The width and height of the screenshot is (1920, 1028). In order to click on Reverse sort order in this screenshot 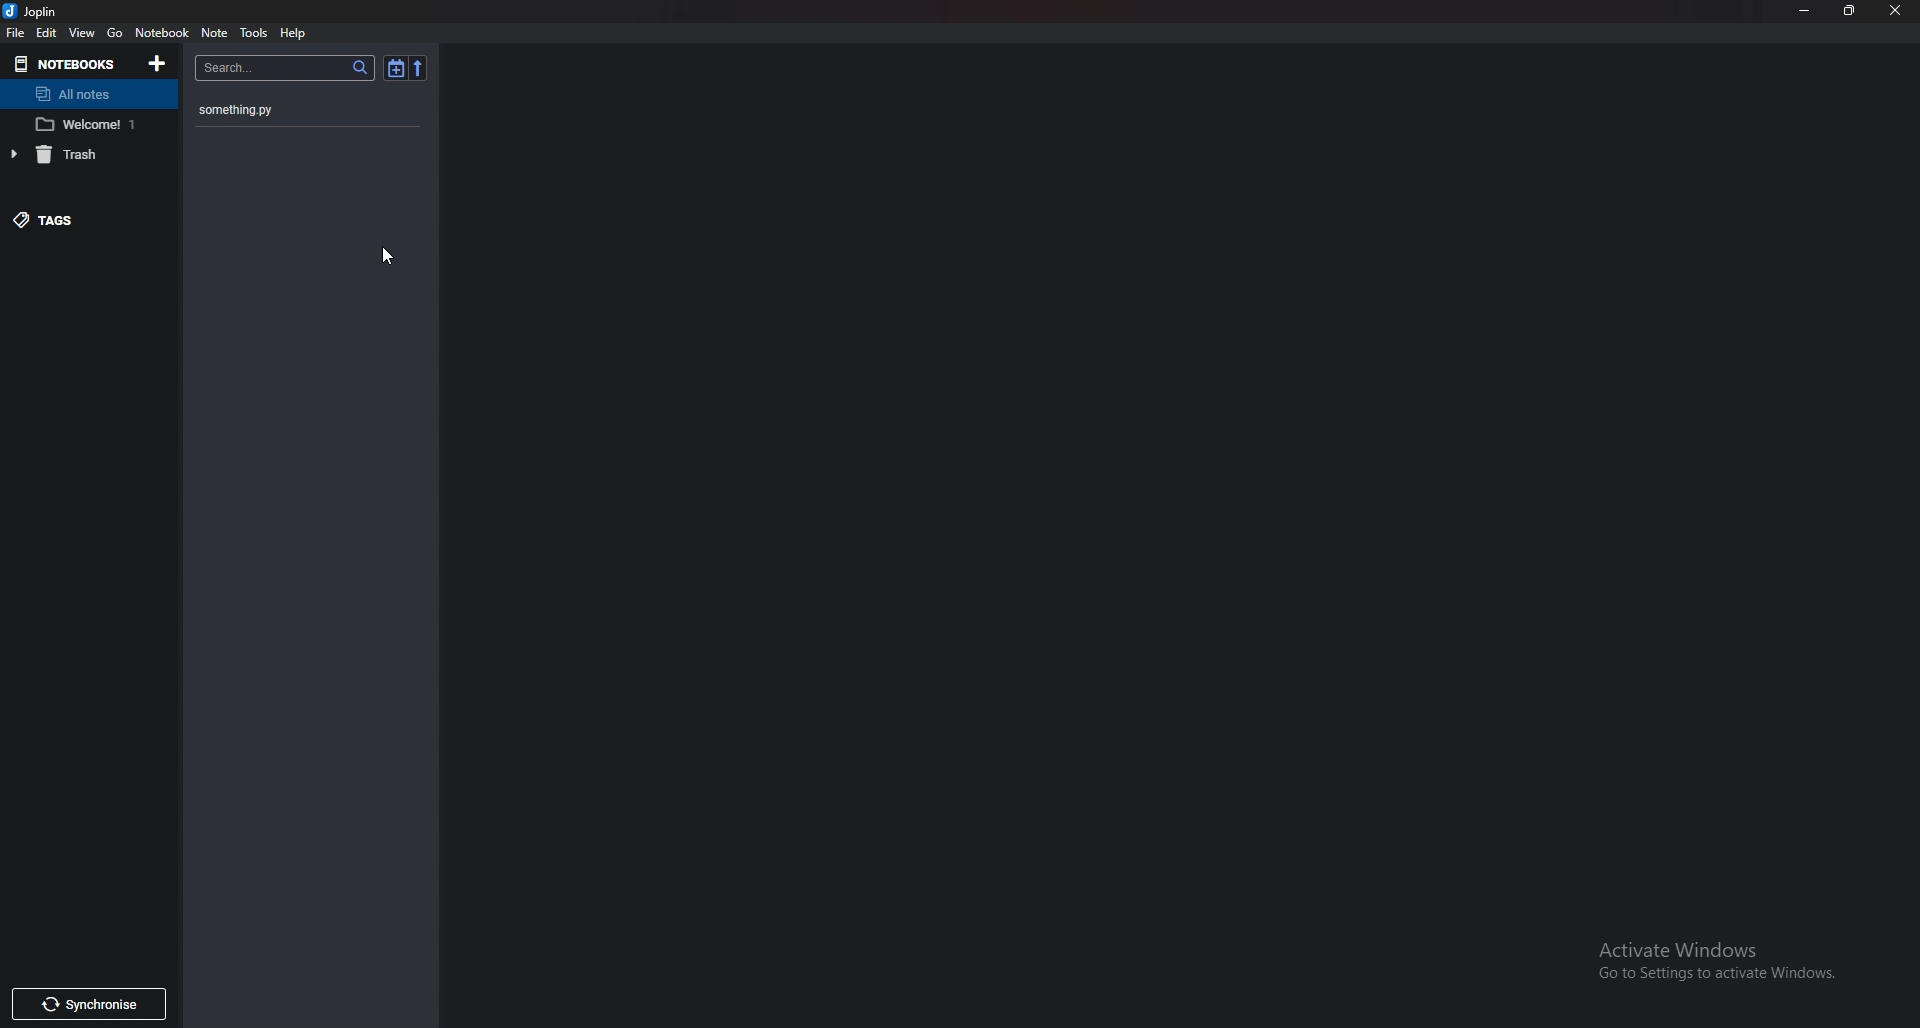, I will do `click(418, 68)`.